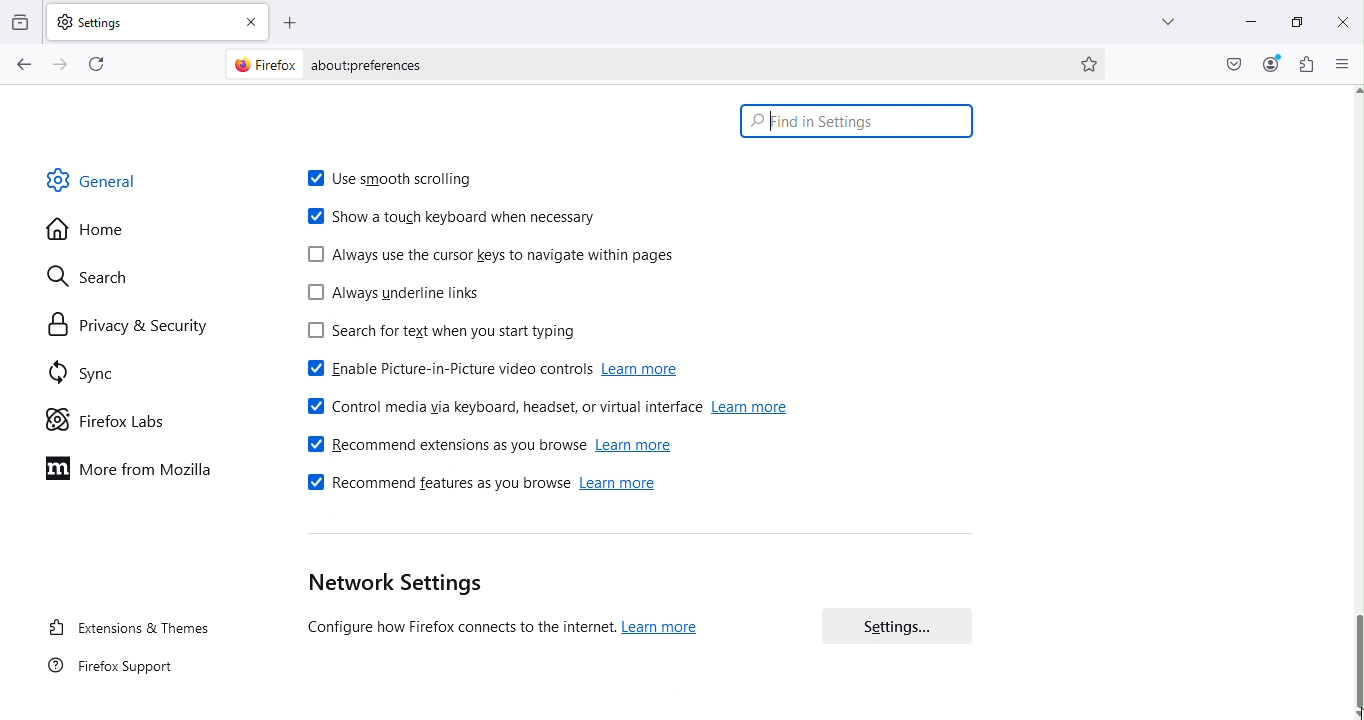  What do you see at coordinates (769, 129) in the screenshot?
I see `typing cursor` at bounding box center [769, 129].